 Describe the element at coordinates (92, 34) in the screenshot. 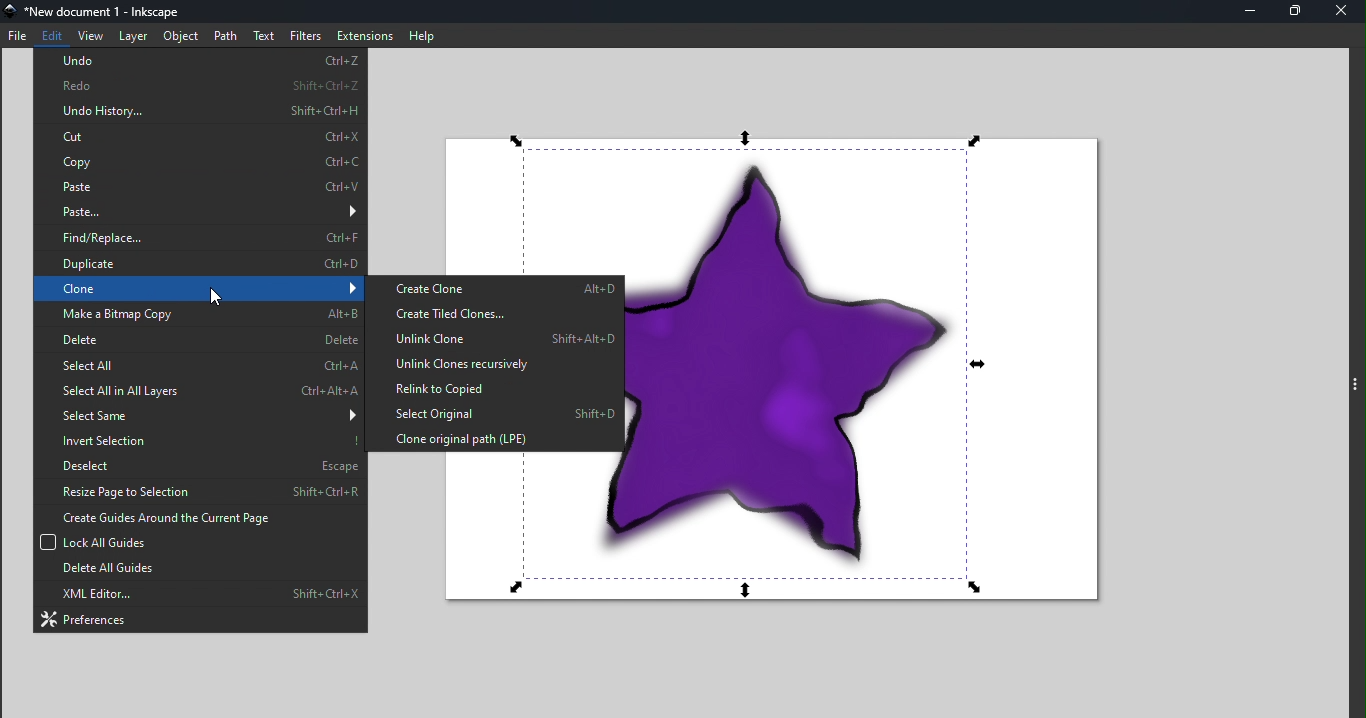

I see `View` at that location.